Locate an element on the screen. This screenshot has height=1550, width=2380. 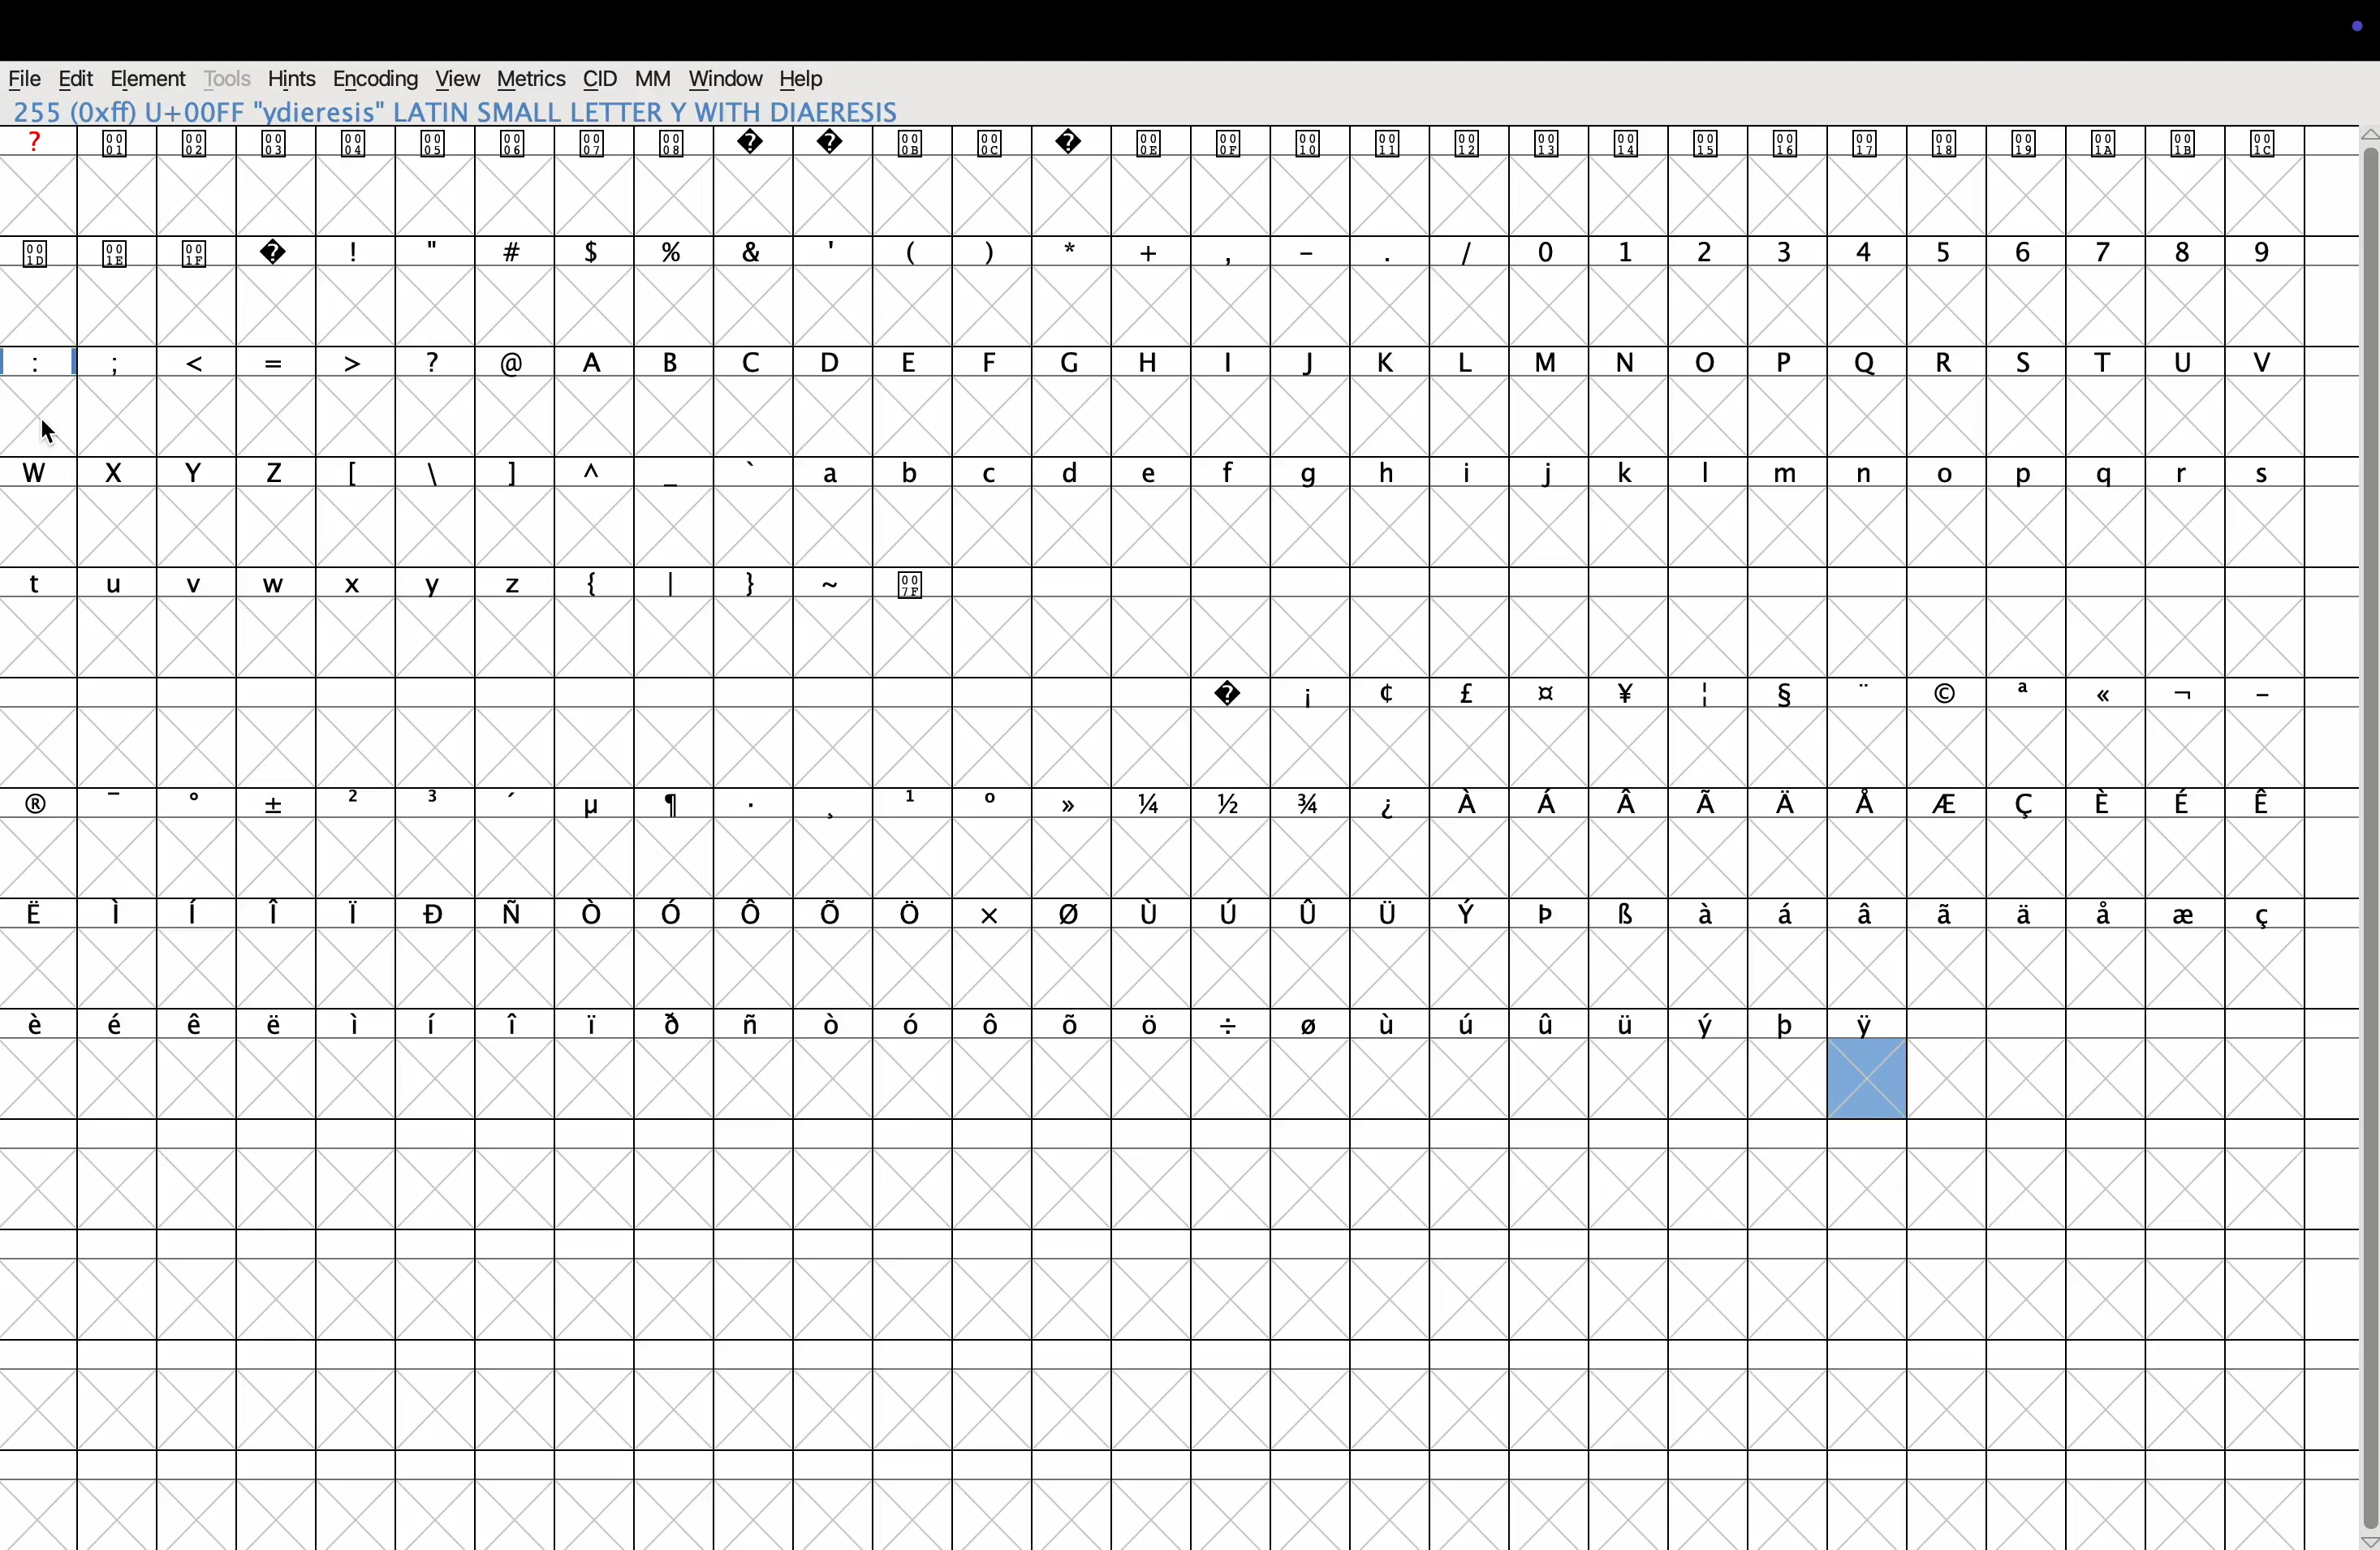
! is located at coordinates (356, 290).